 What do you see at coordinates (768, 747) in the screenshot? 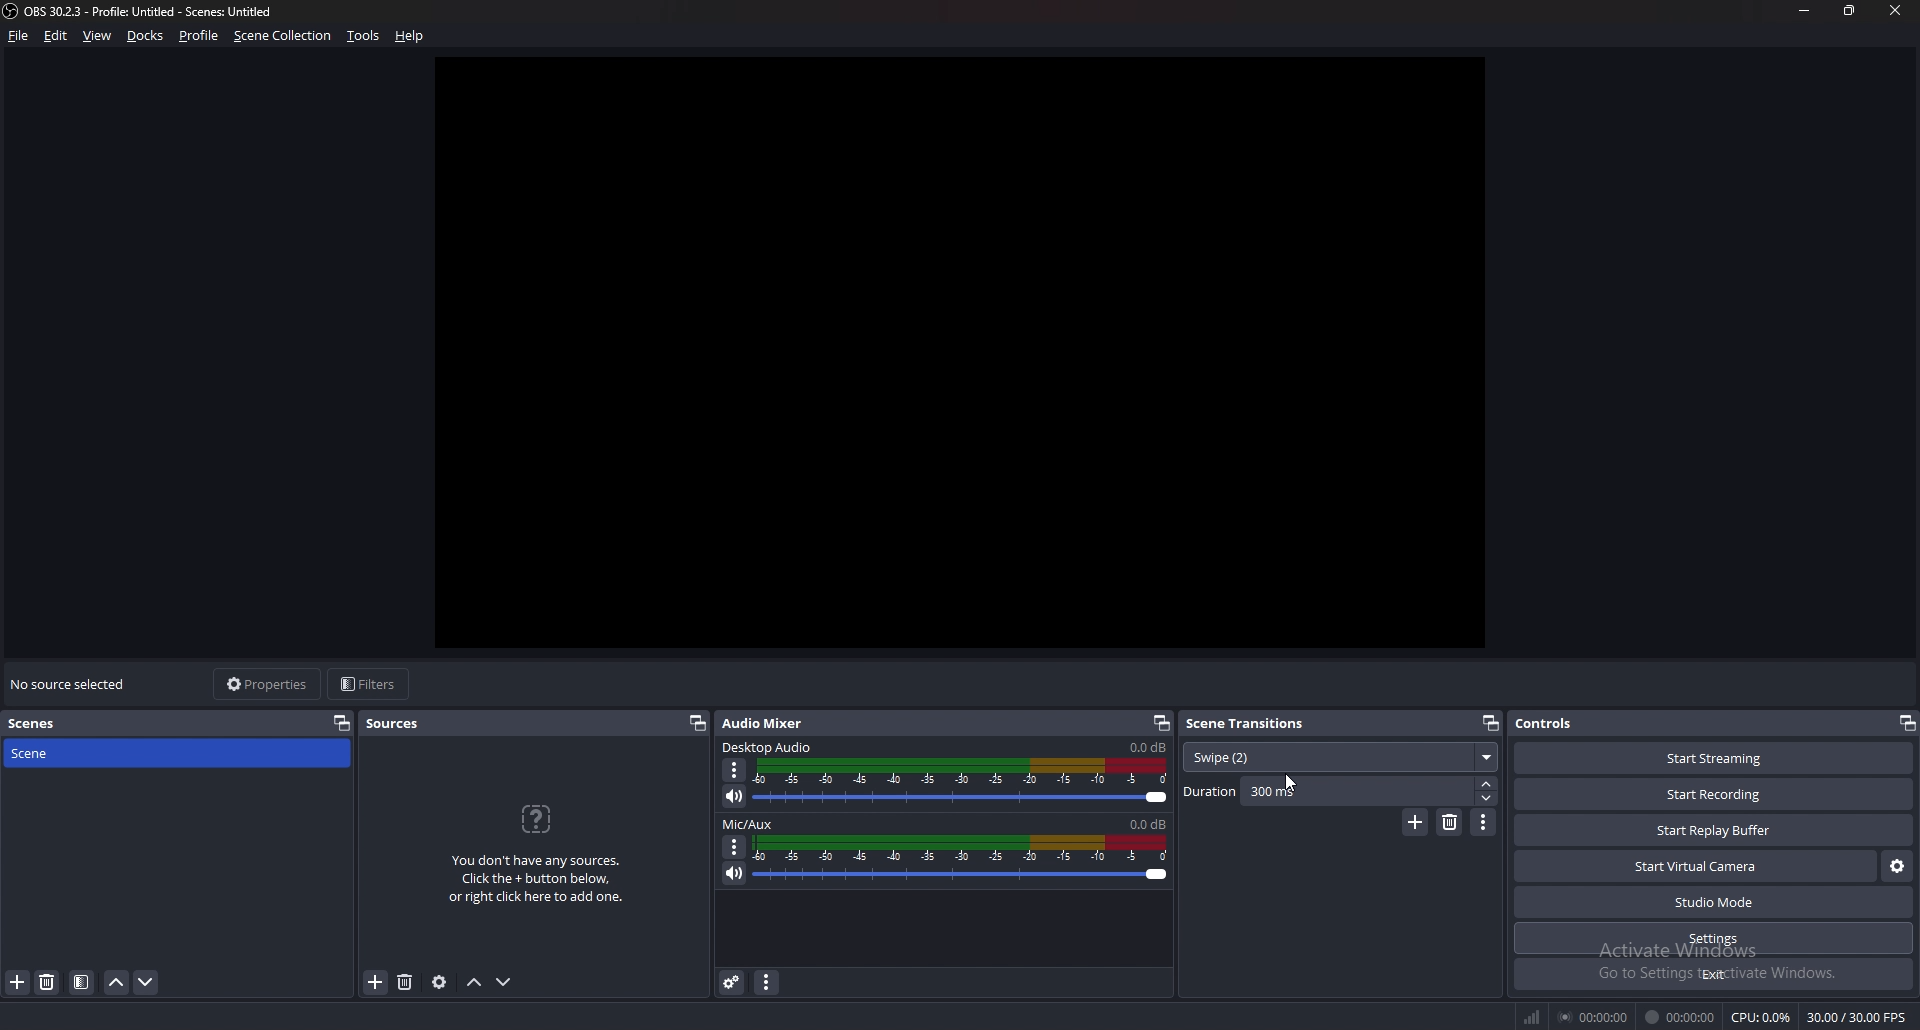
I see `desktop audio` at bounding box center [768, 747].